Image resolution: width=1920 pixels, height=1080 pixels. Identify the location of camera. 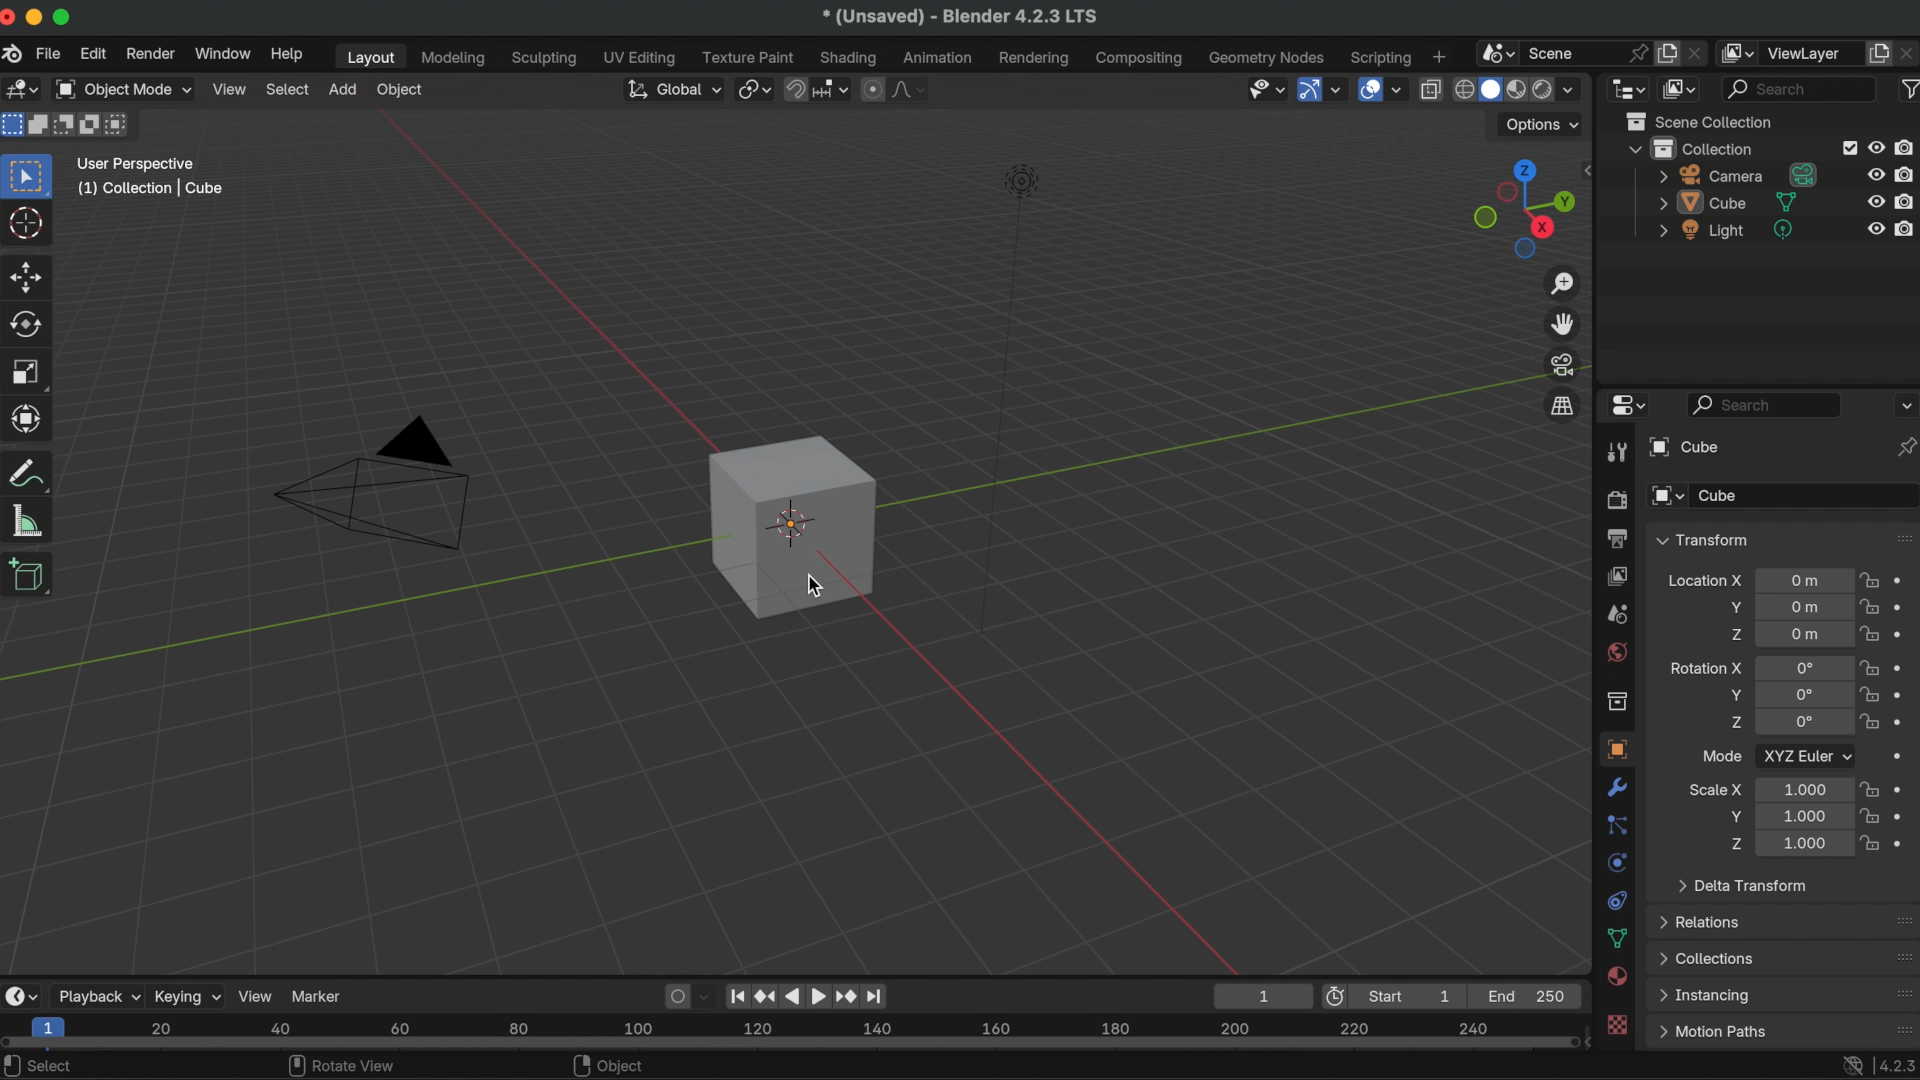
(1739, 175).